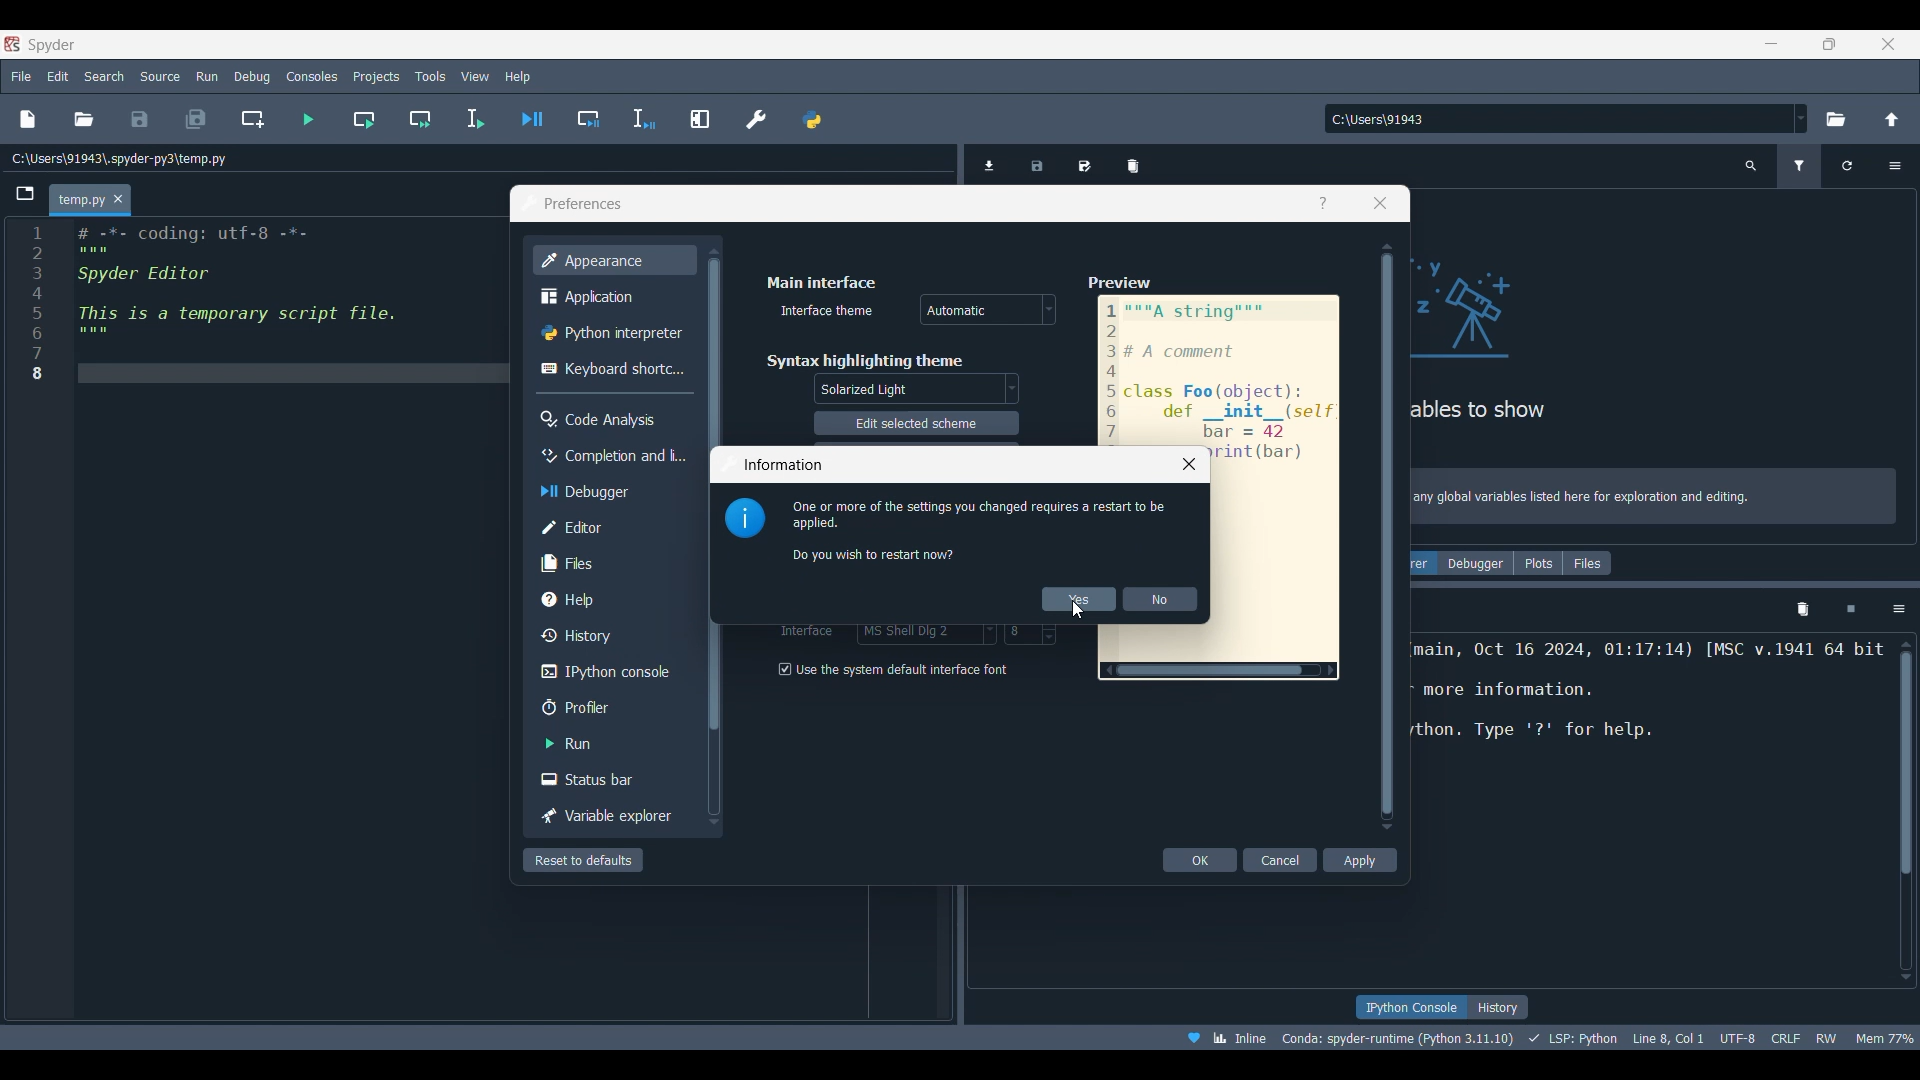 This screenshot has width=1920, height=1080. What do you see at coordinates (363, 119) in the screenshot?
I see `Run current cell` at bounding box center [363, 119].